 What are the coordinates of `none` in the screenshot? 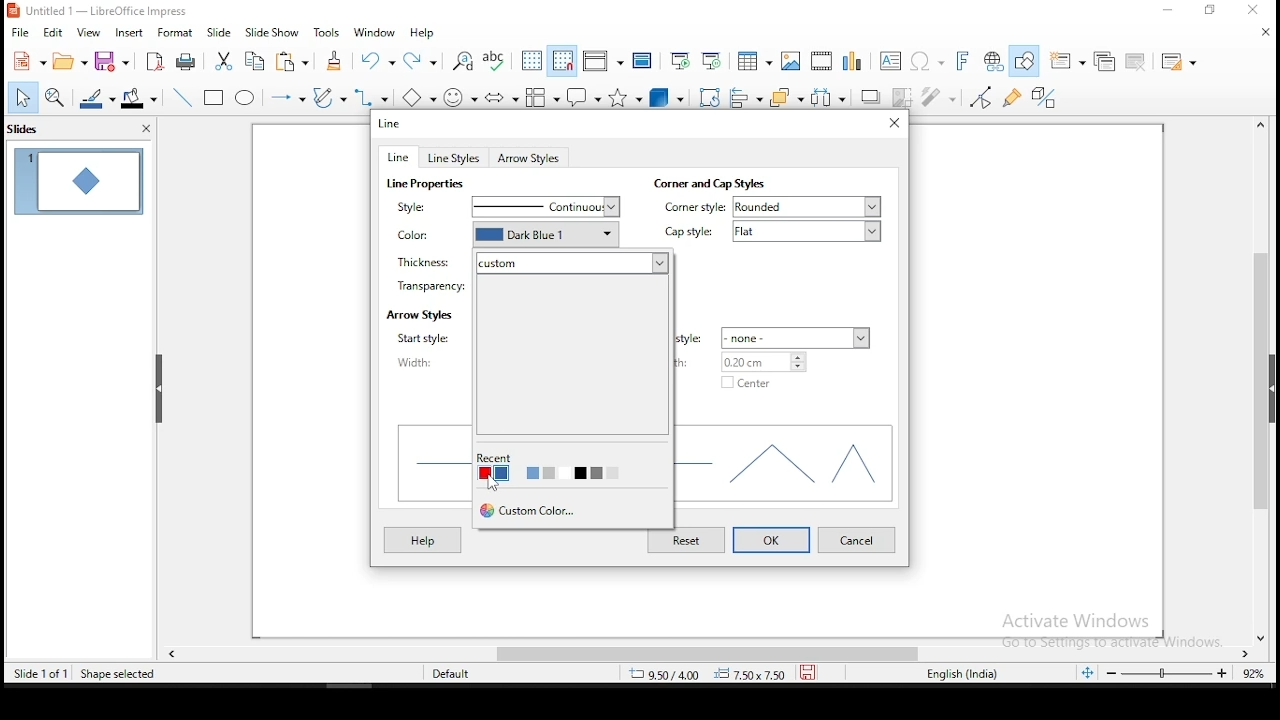 It's located at (794, 336).